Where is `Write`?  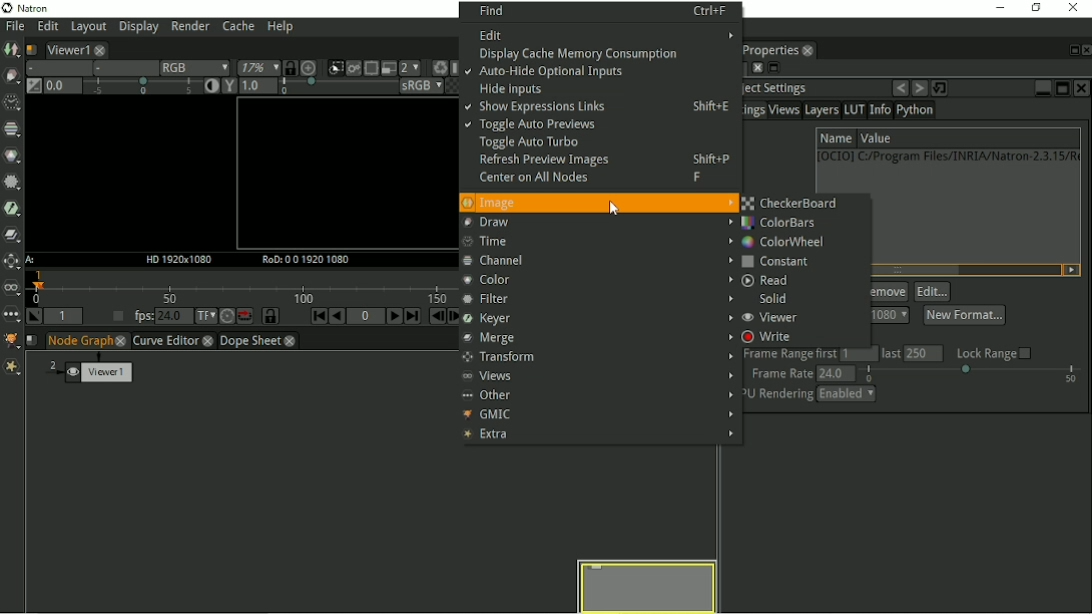 Write is located at coordinates (772, 337).